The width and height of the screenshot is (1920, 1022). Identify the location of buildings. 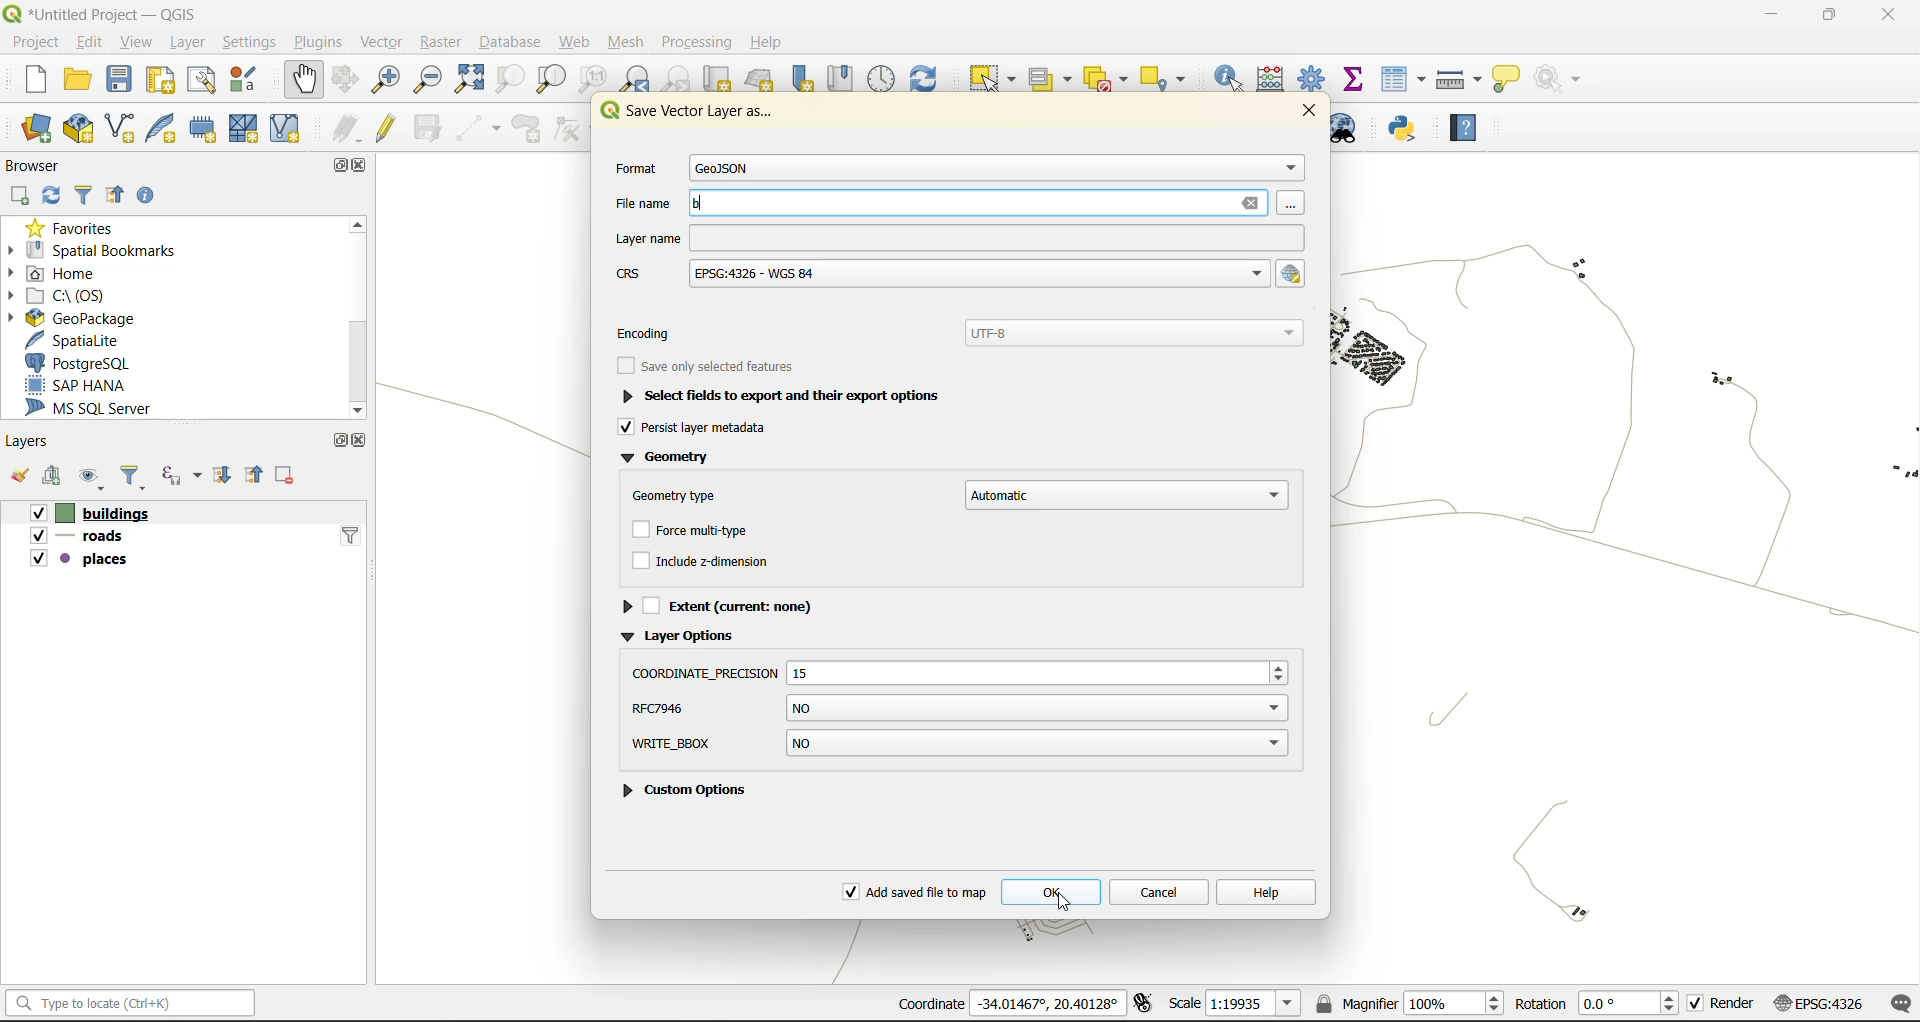
(84, 512).